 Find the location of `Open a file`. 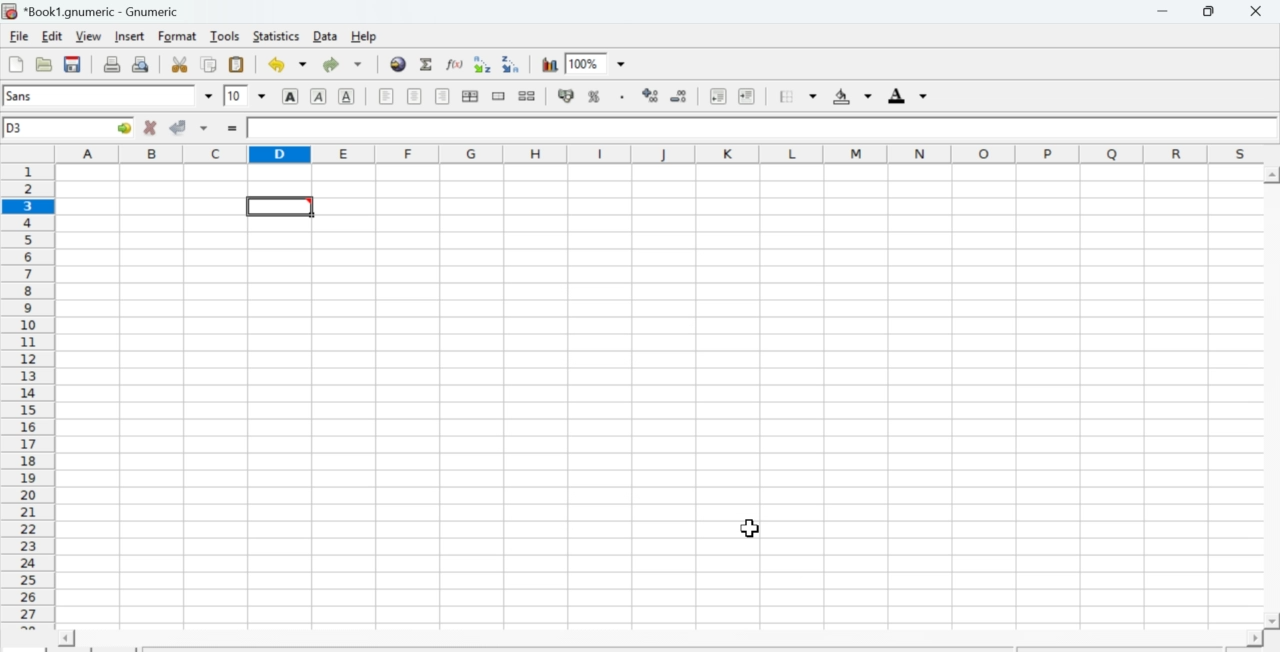

Open a file is located at coordinates (42, 65).